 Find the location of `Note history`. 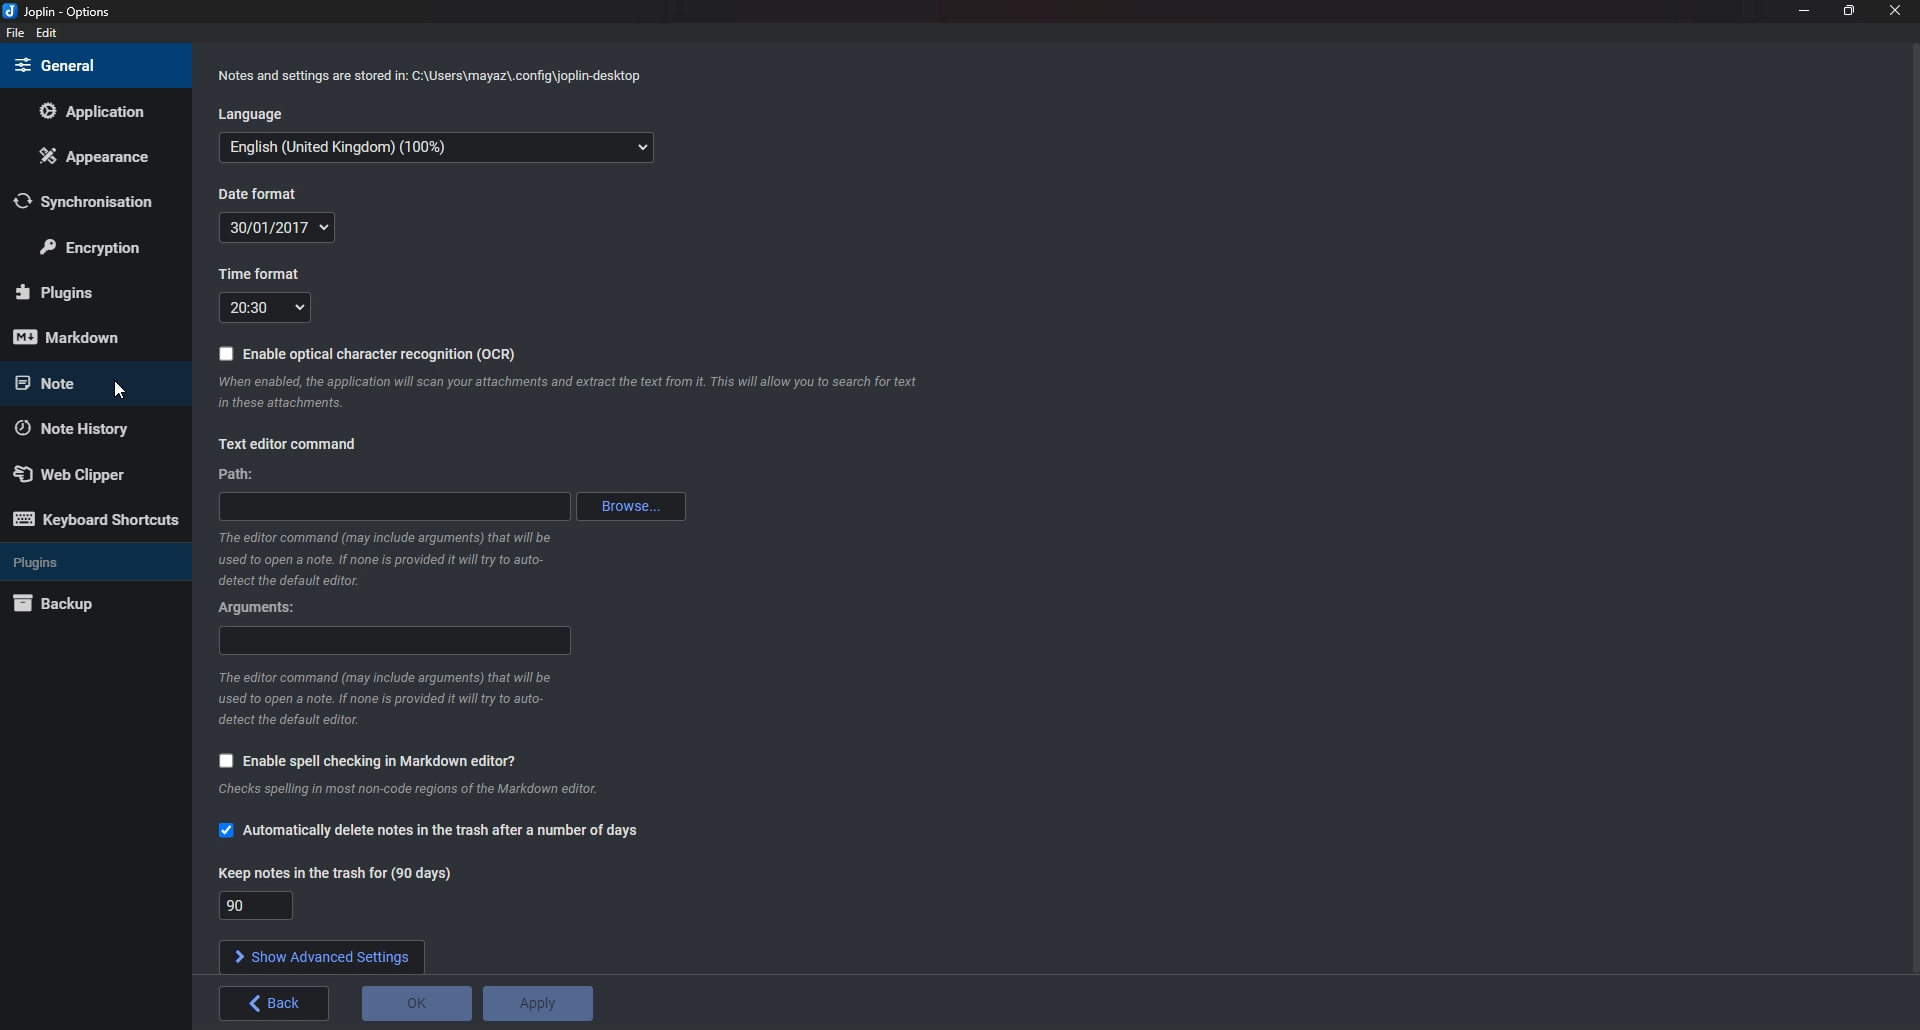

Note history is located at coordinates (90, 427).